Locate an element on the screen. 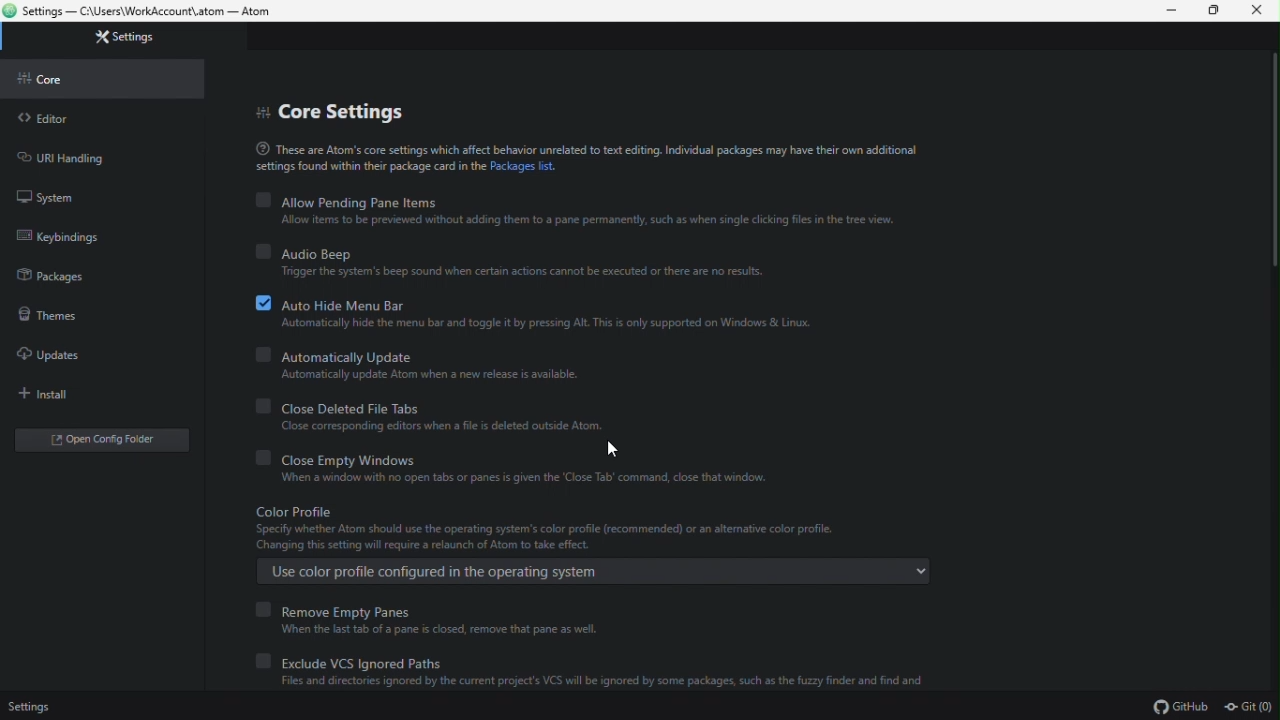  ® These are Atom's core settings which affect behavior unrelated to text editing. Individual packages may have their own additionalsettings found within thei package card in the Packages list is located at coordinates (590, 157).